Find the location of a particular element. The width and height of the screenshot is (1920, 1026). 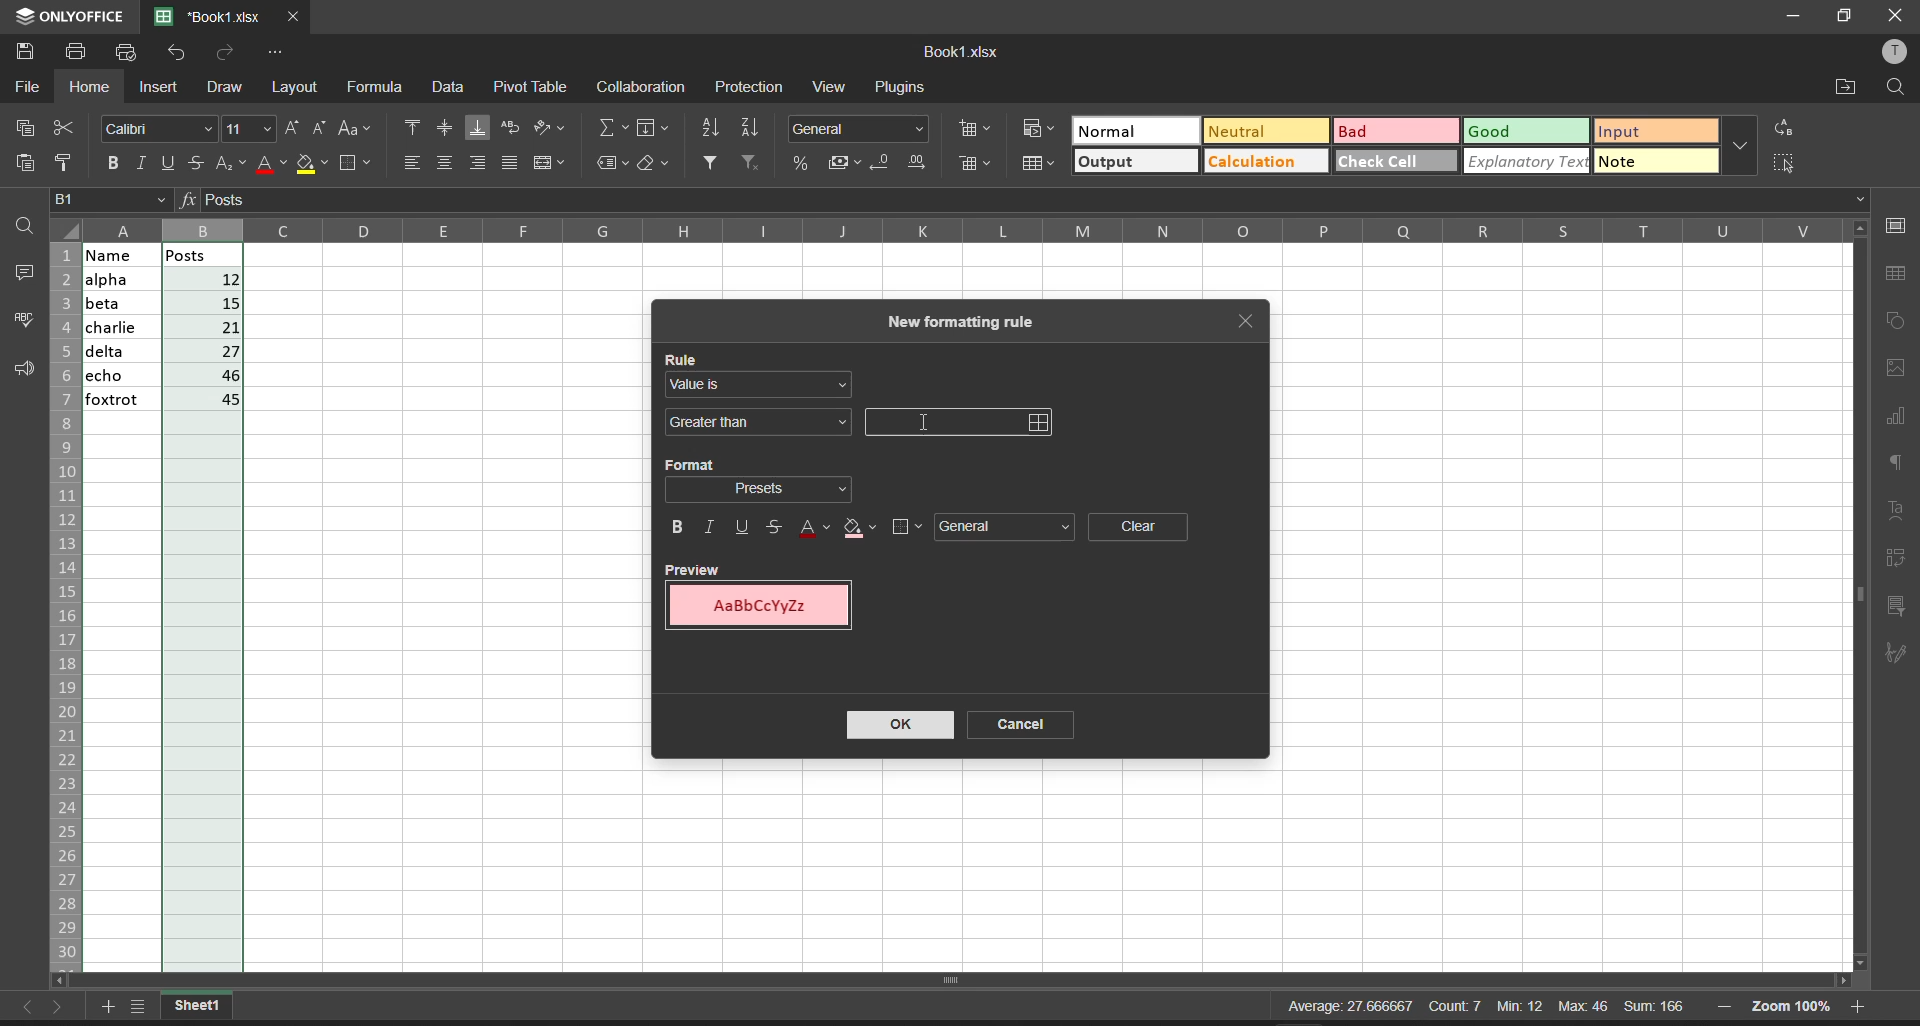

greater than is located at coordinates (757, 424).